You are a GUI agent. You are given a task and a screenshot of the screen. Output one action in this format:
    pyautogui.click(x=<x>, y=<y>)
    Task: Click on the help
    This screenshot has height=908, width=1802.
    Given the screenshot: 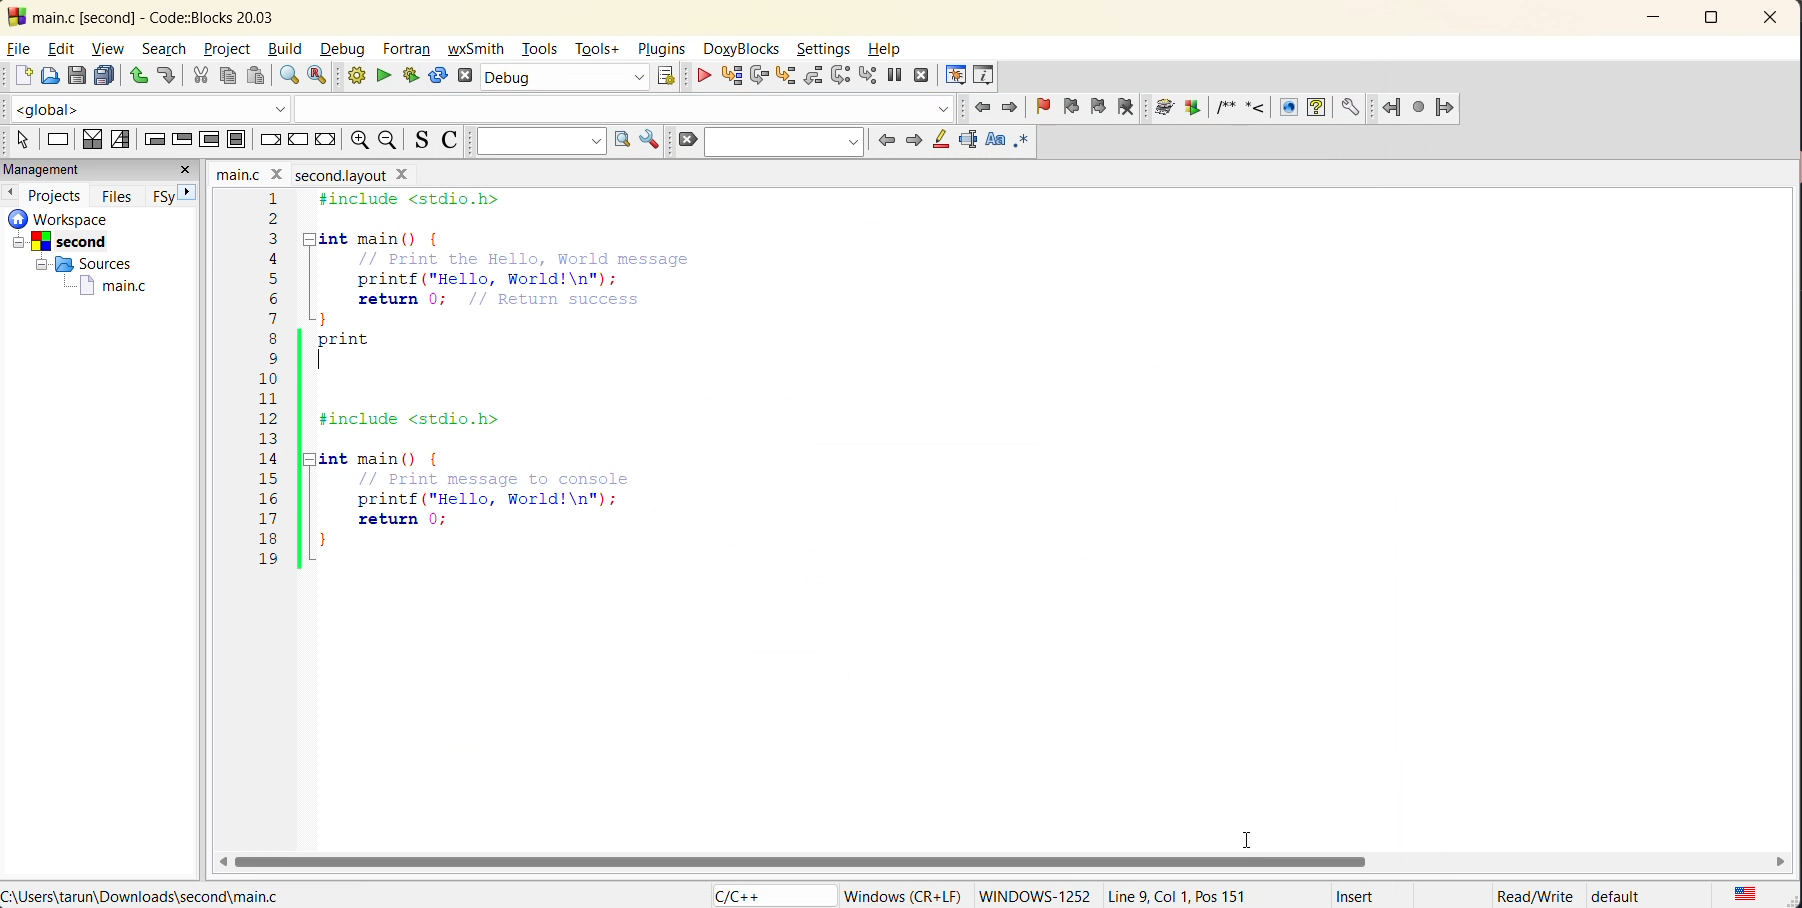 What is the action you would take?
    pyautogui.click(x=893, y=50)
    